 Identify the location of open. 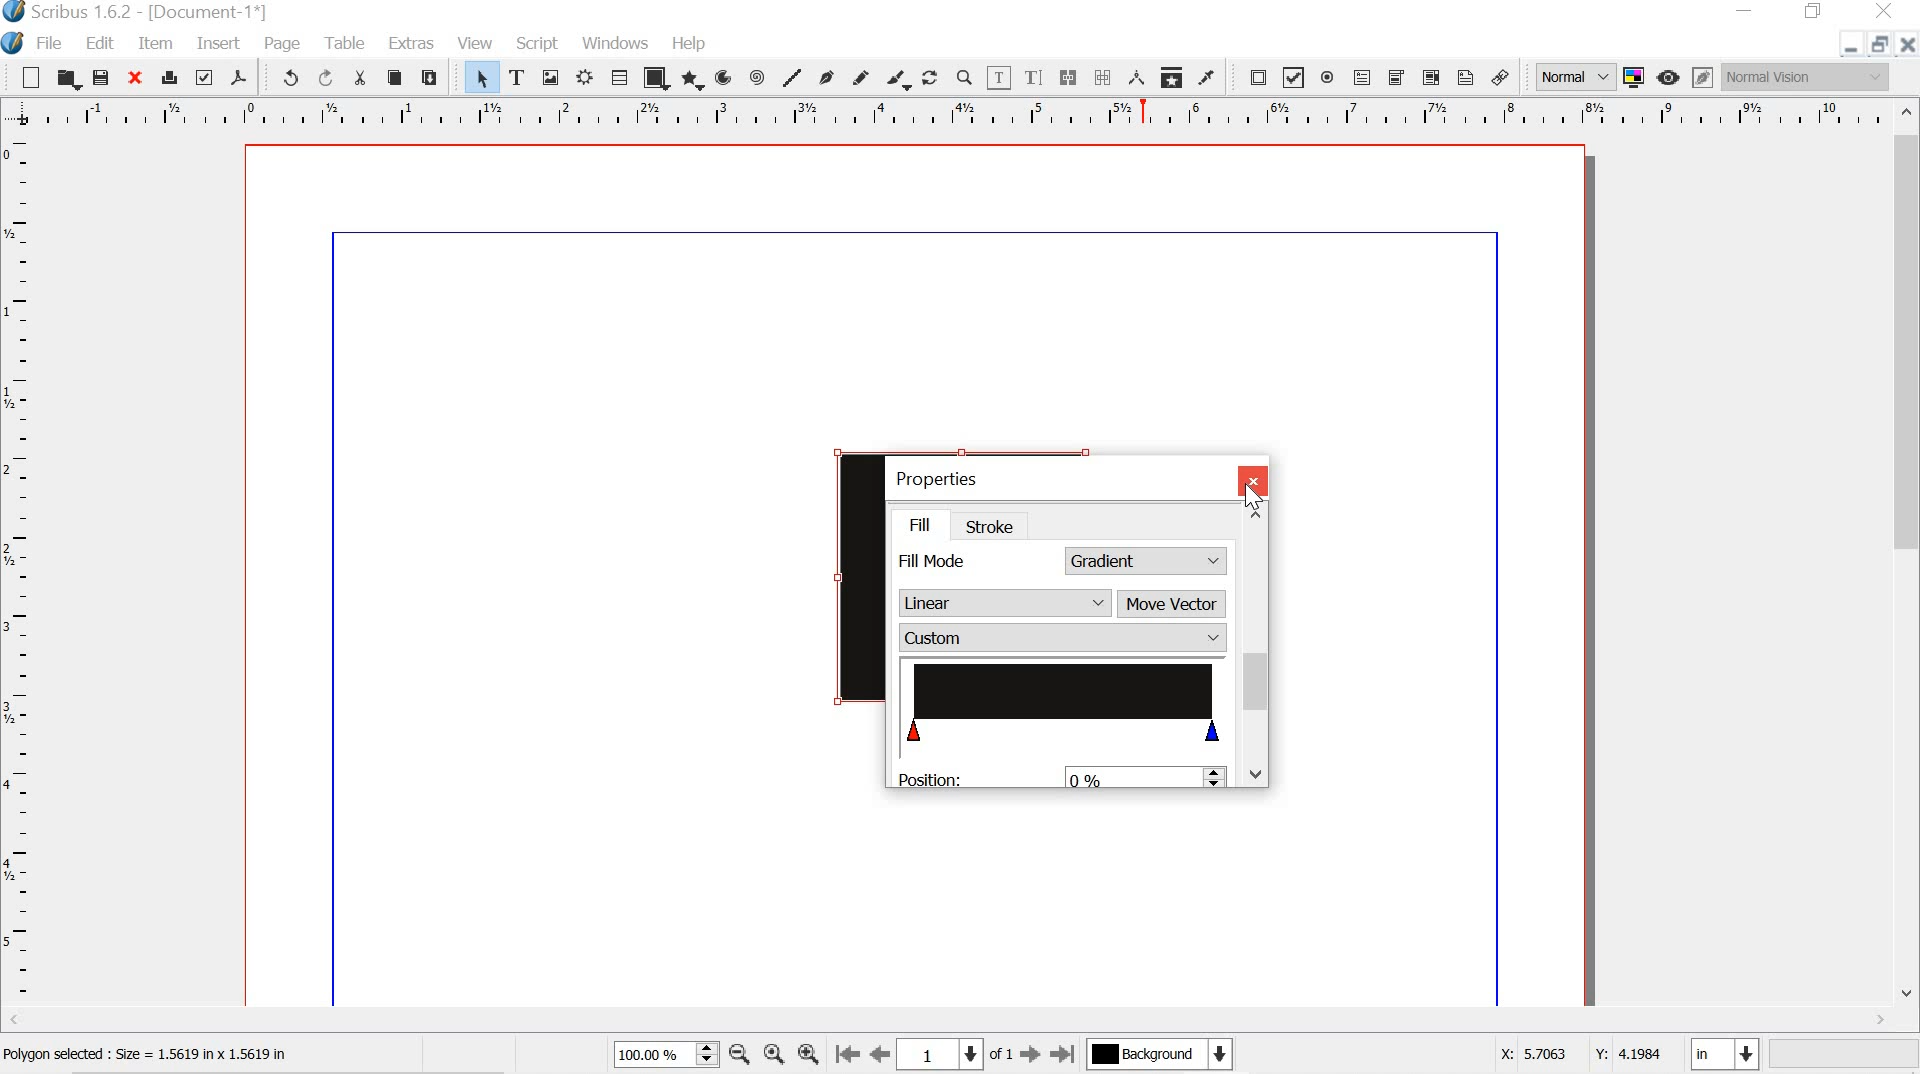
(68, 78).